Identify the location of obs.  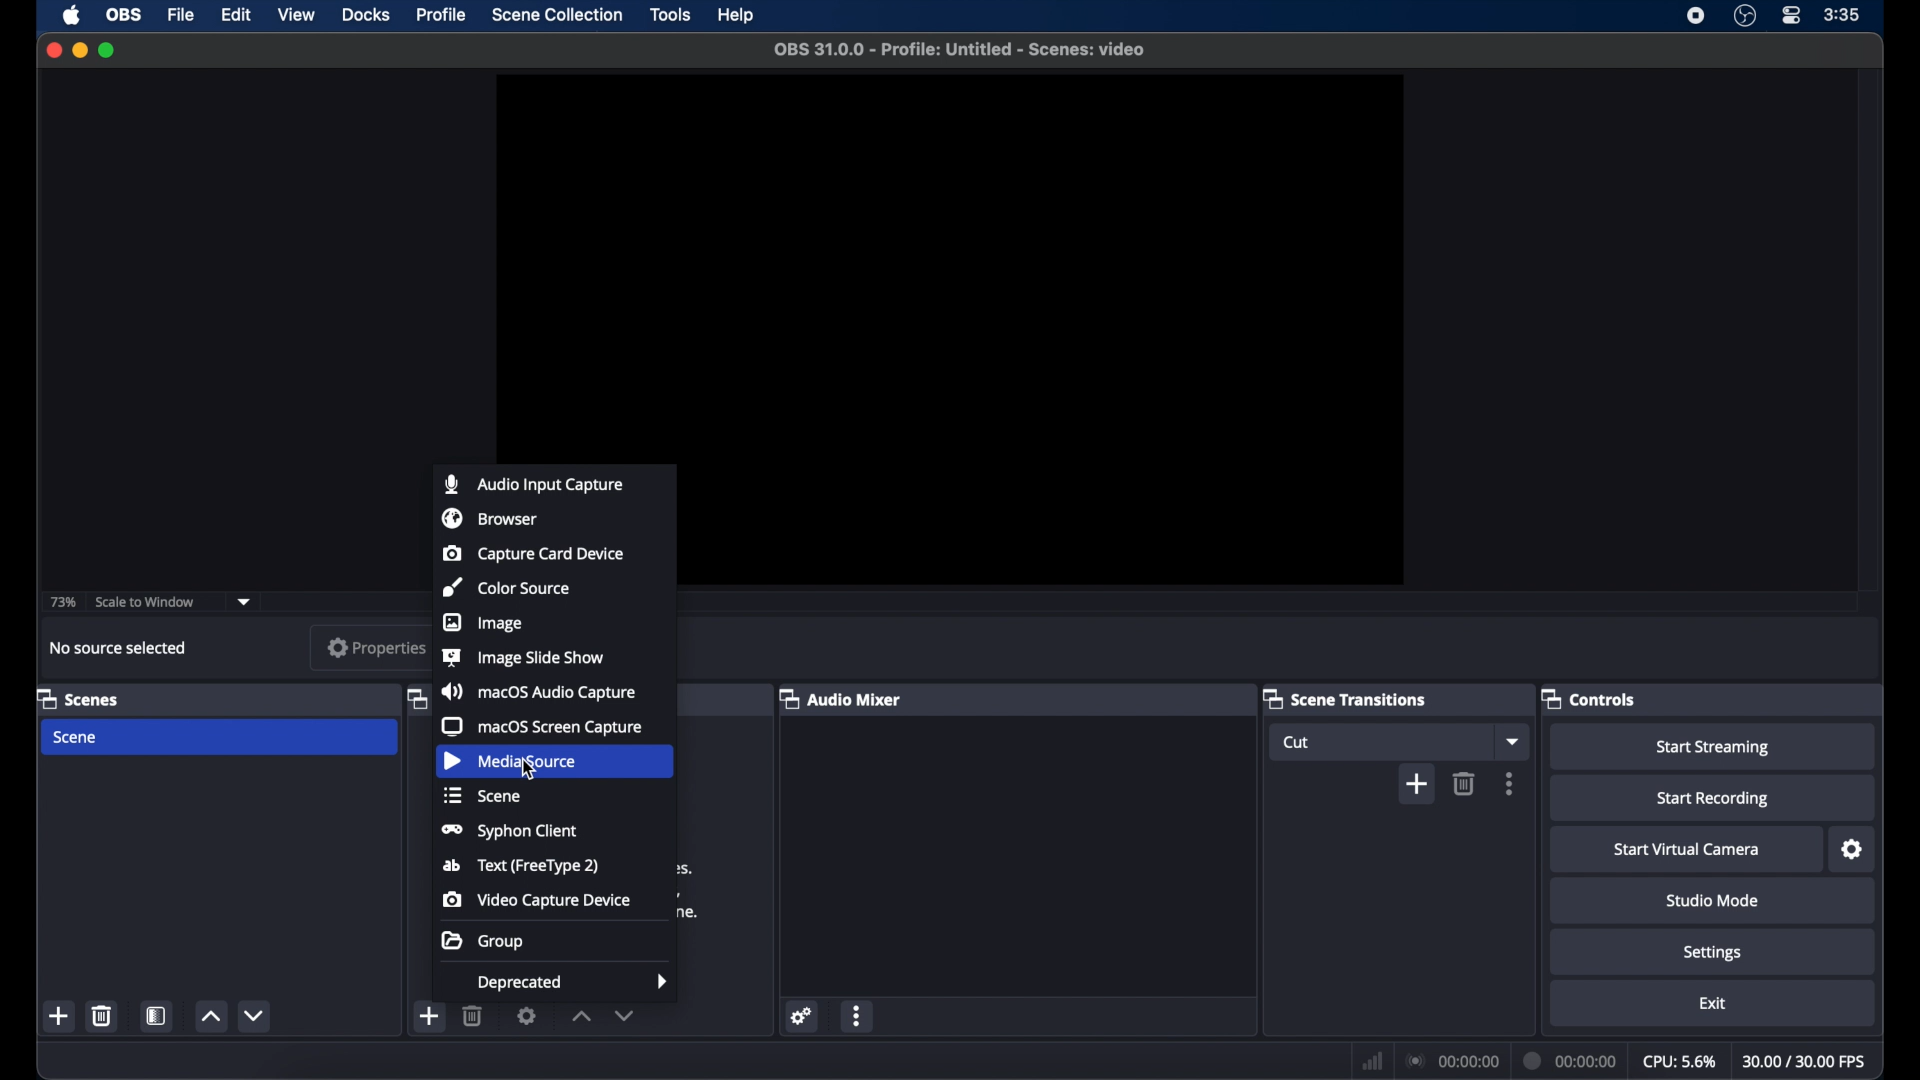
(122, 14).